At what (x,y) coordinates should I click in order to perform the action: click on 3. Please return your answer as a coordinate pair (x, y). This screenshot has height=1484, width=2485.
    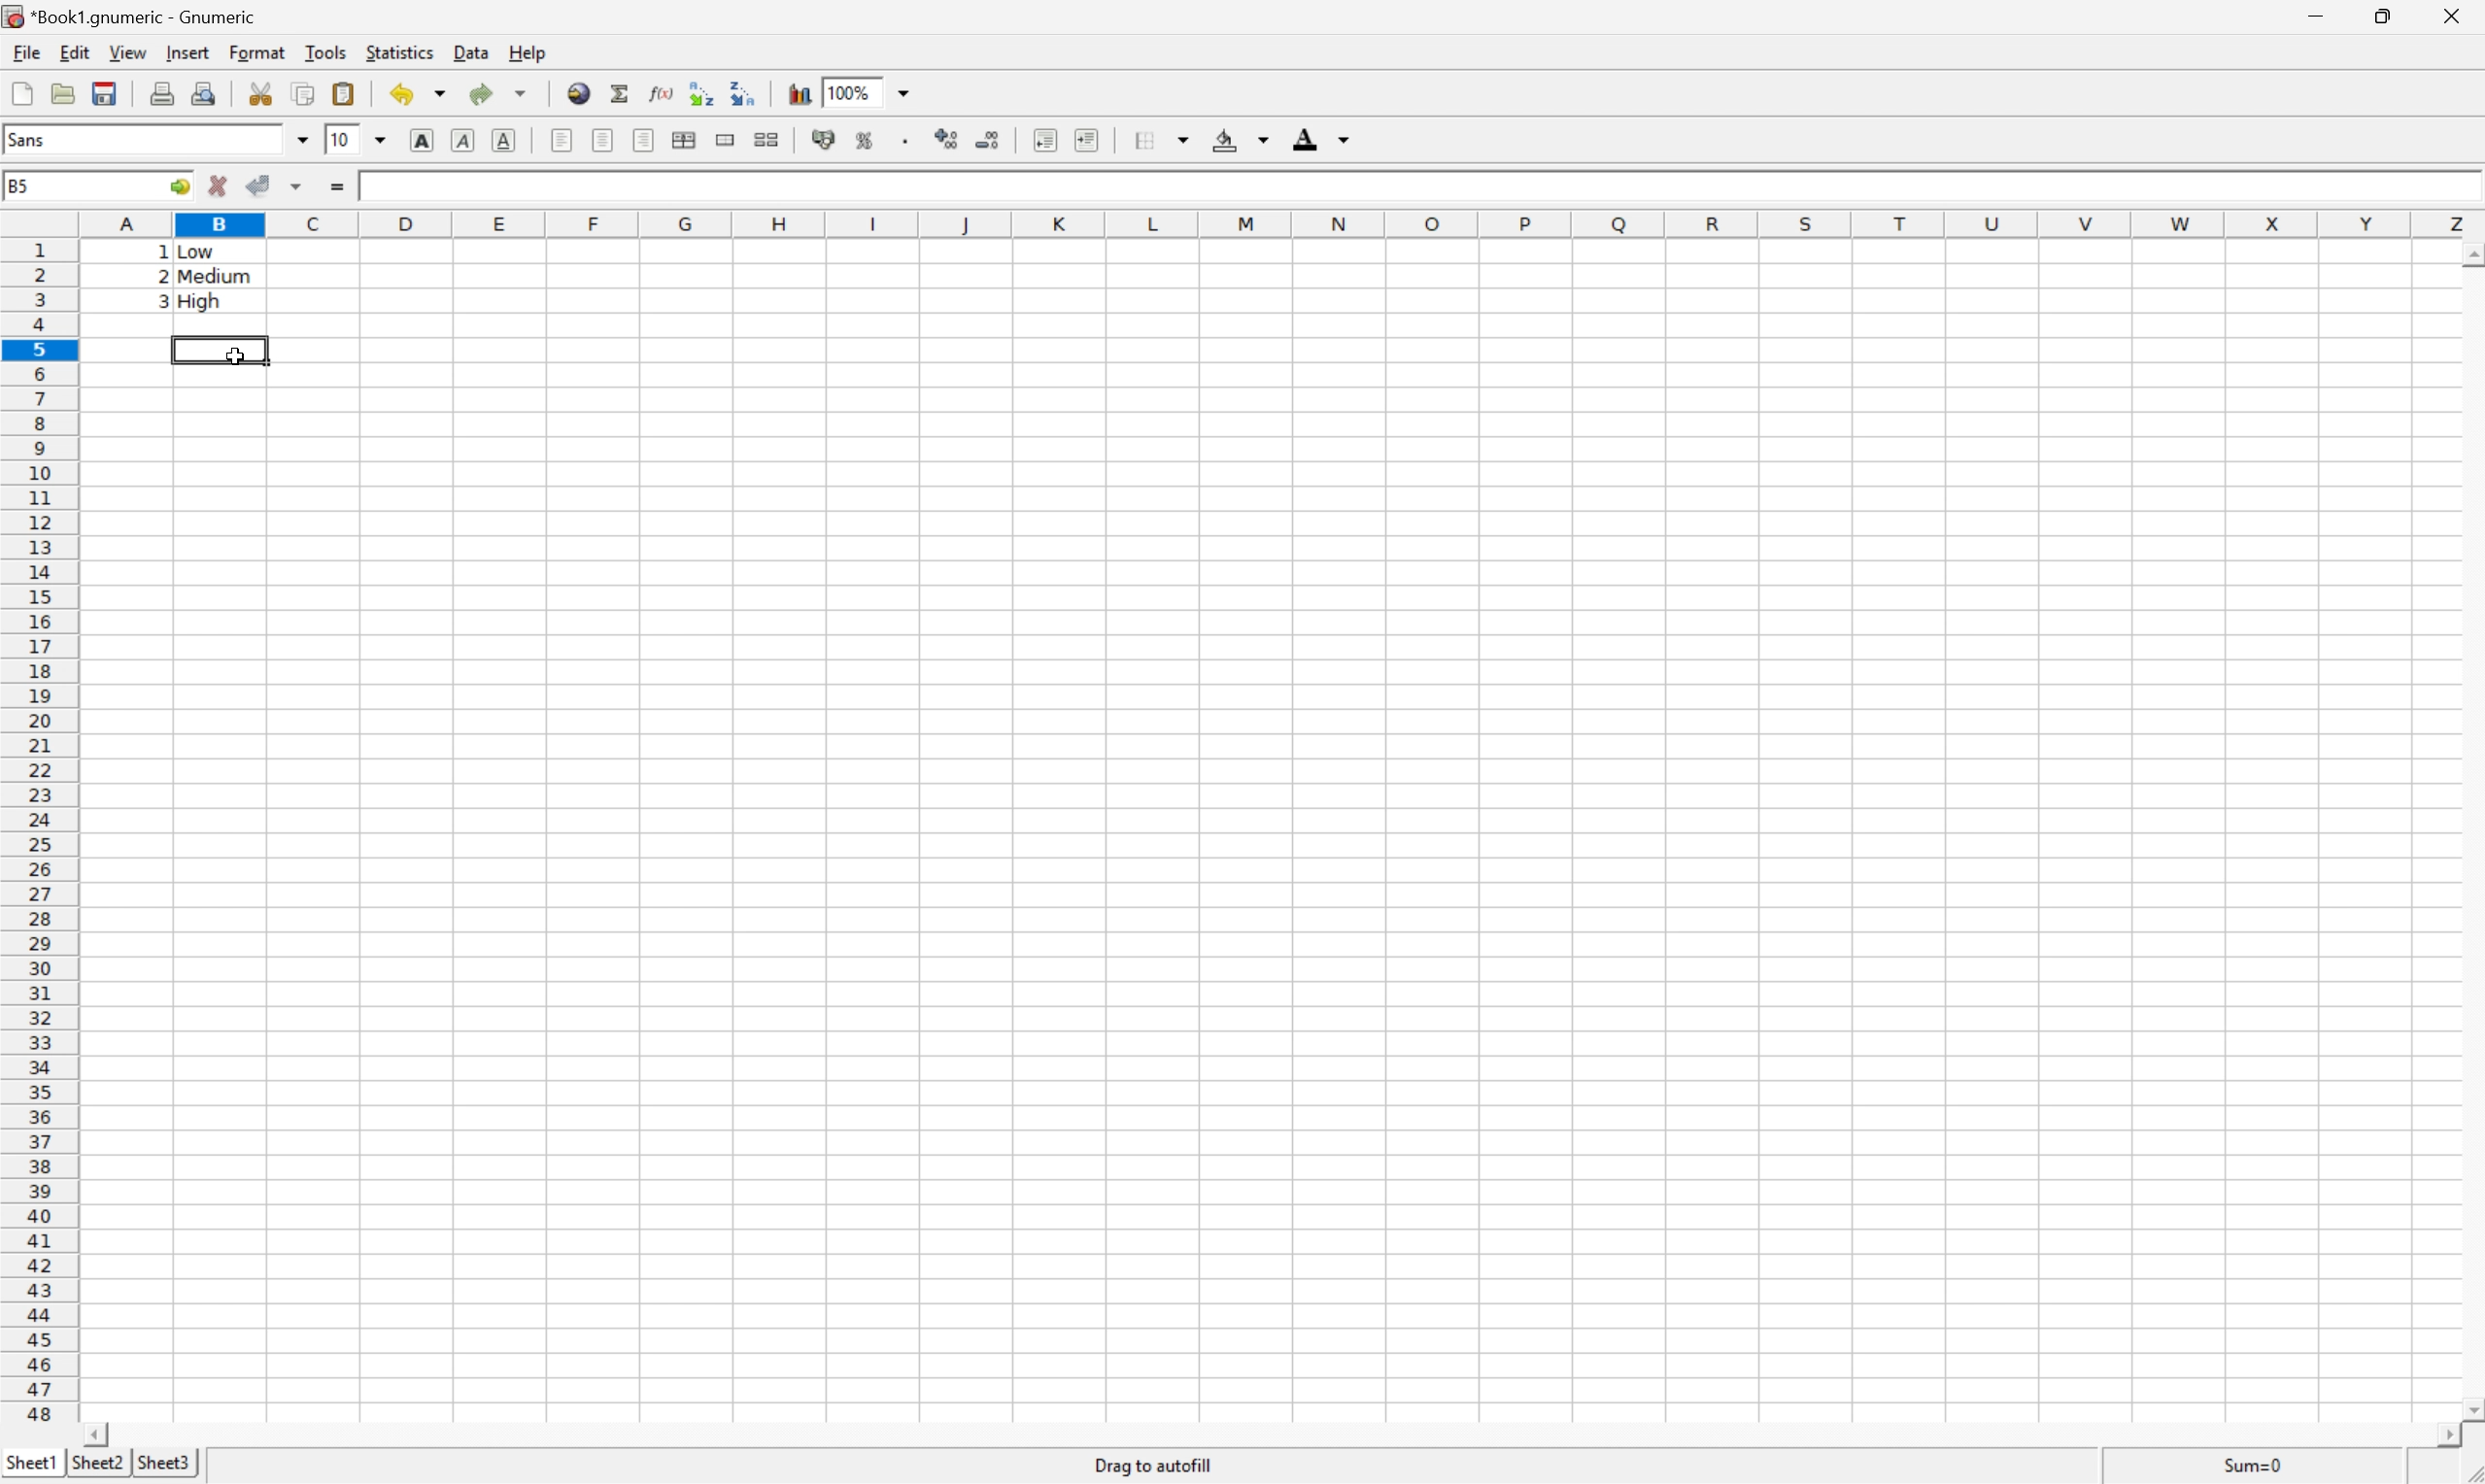
    Looking at the image, I should click on (162, 300).